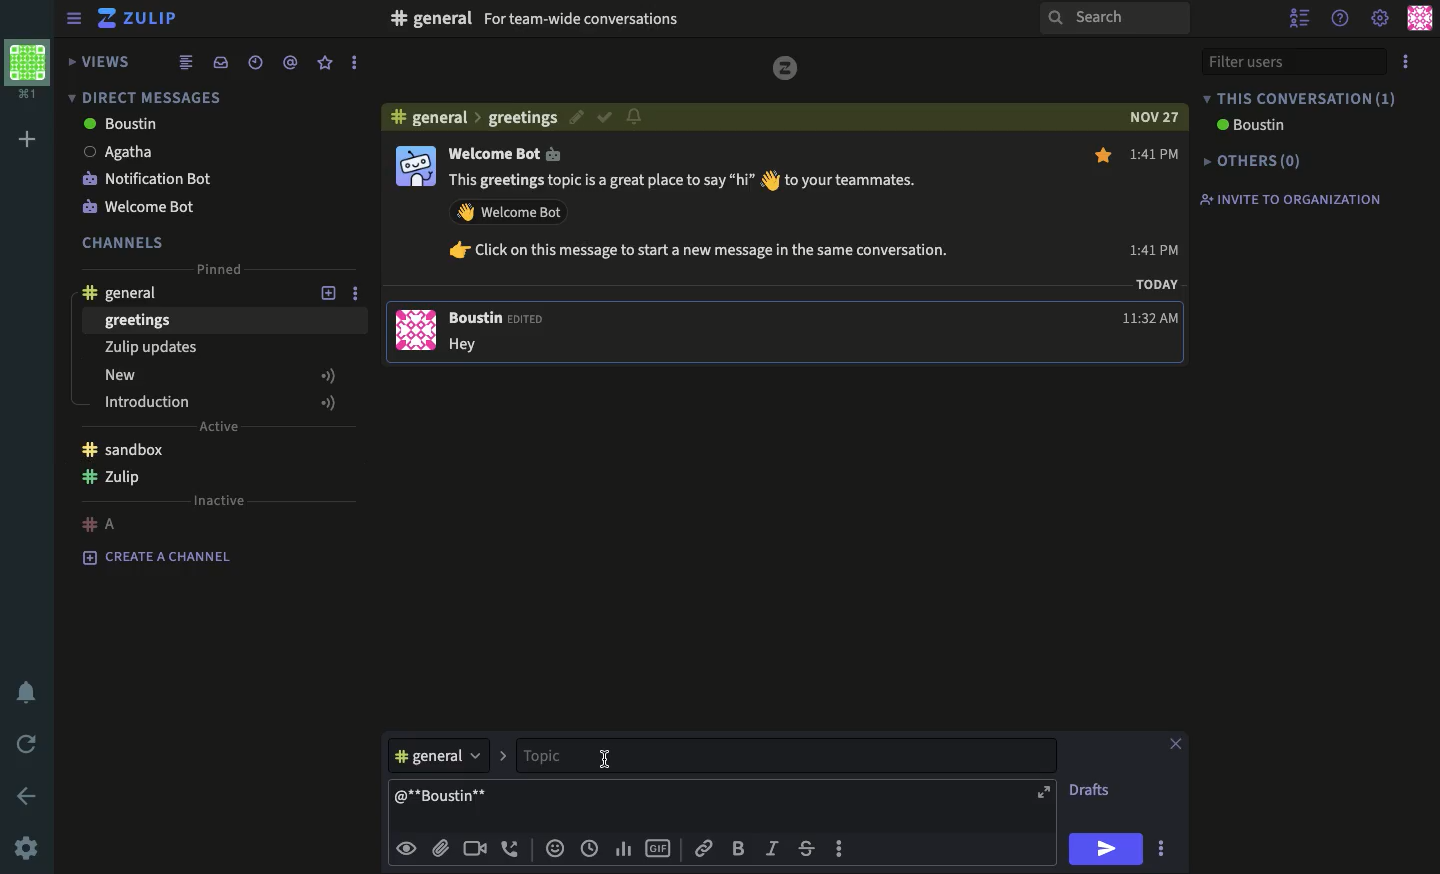  What do you see at coordinates (436, 119) in the screenshot?
I see `general` at bounding box center [436, 119].